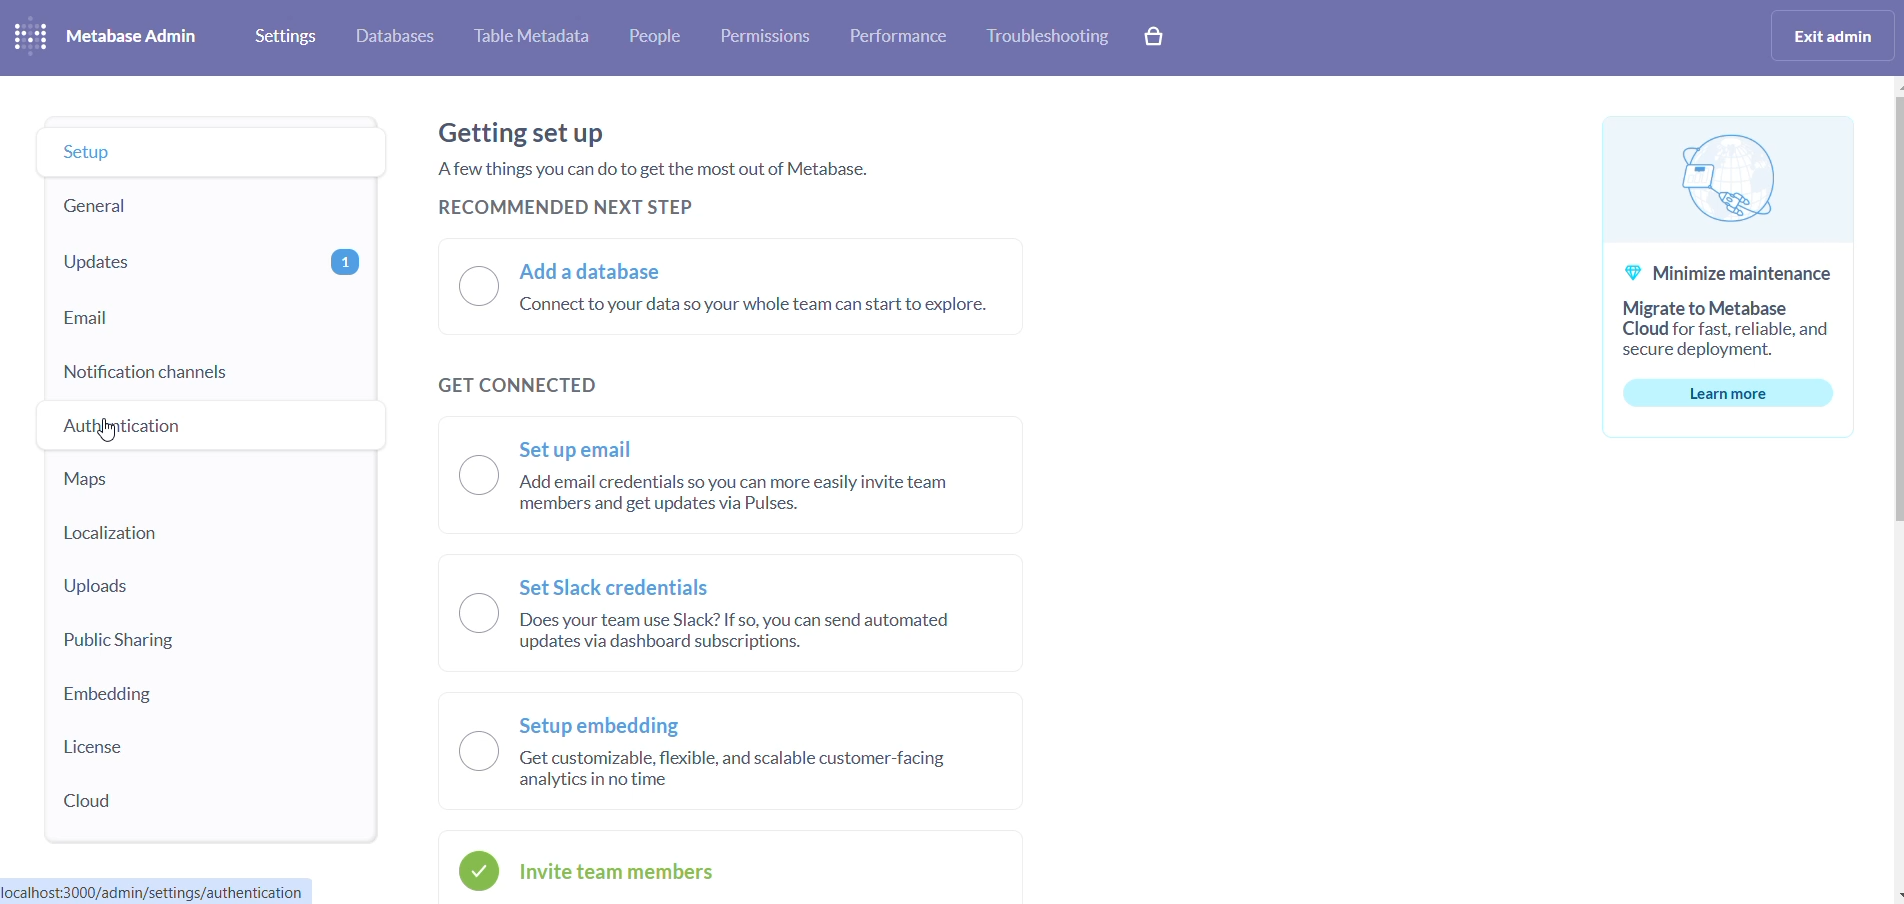 The image size is (1904, 904). Describe the element at coordinates (189, 203) in the screenshot. I see `general` at that location.